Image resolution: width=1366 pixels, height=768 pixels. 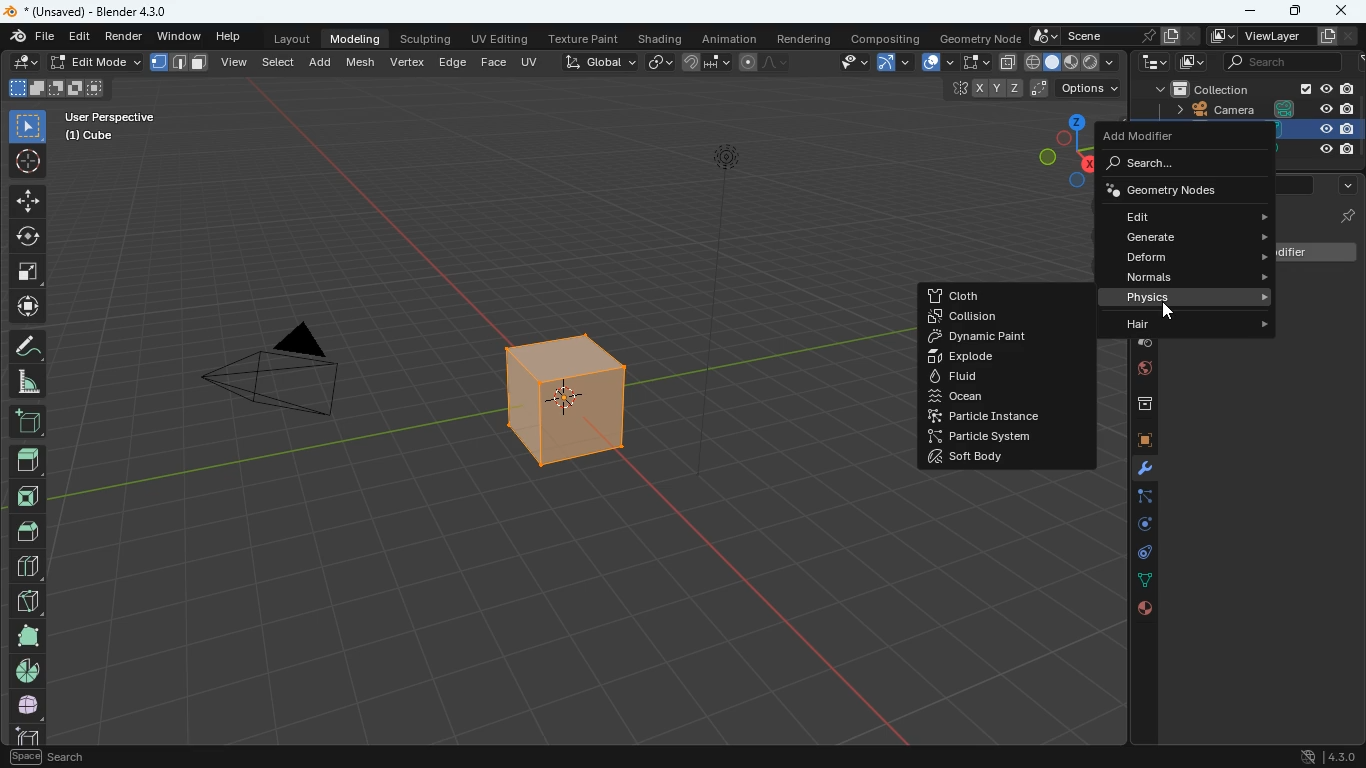 What do you see at coordinates (966, 460) in the screenshot?
I see `soft bofy` at bounding box center [966, 460].